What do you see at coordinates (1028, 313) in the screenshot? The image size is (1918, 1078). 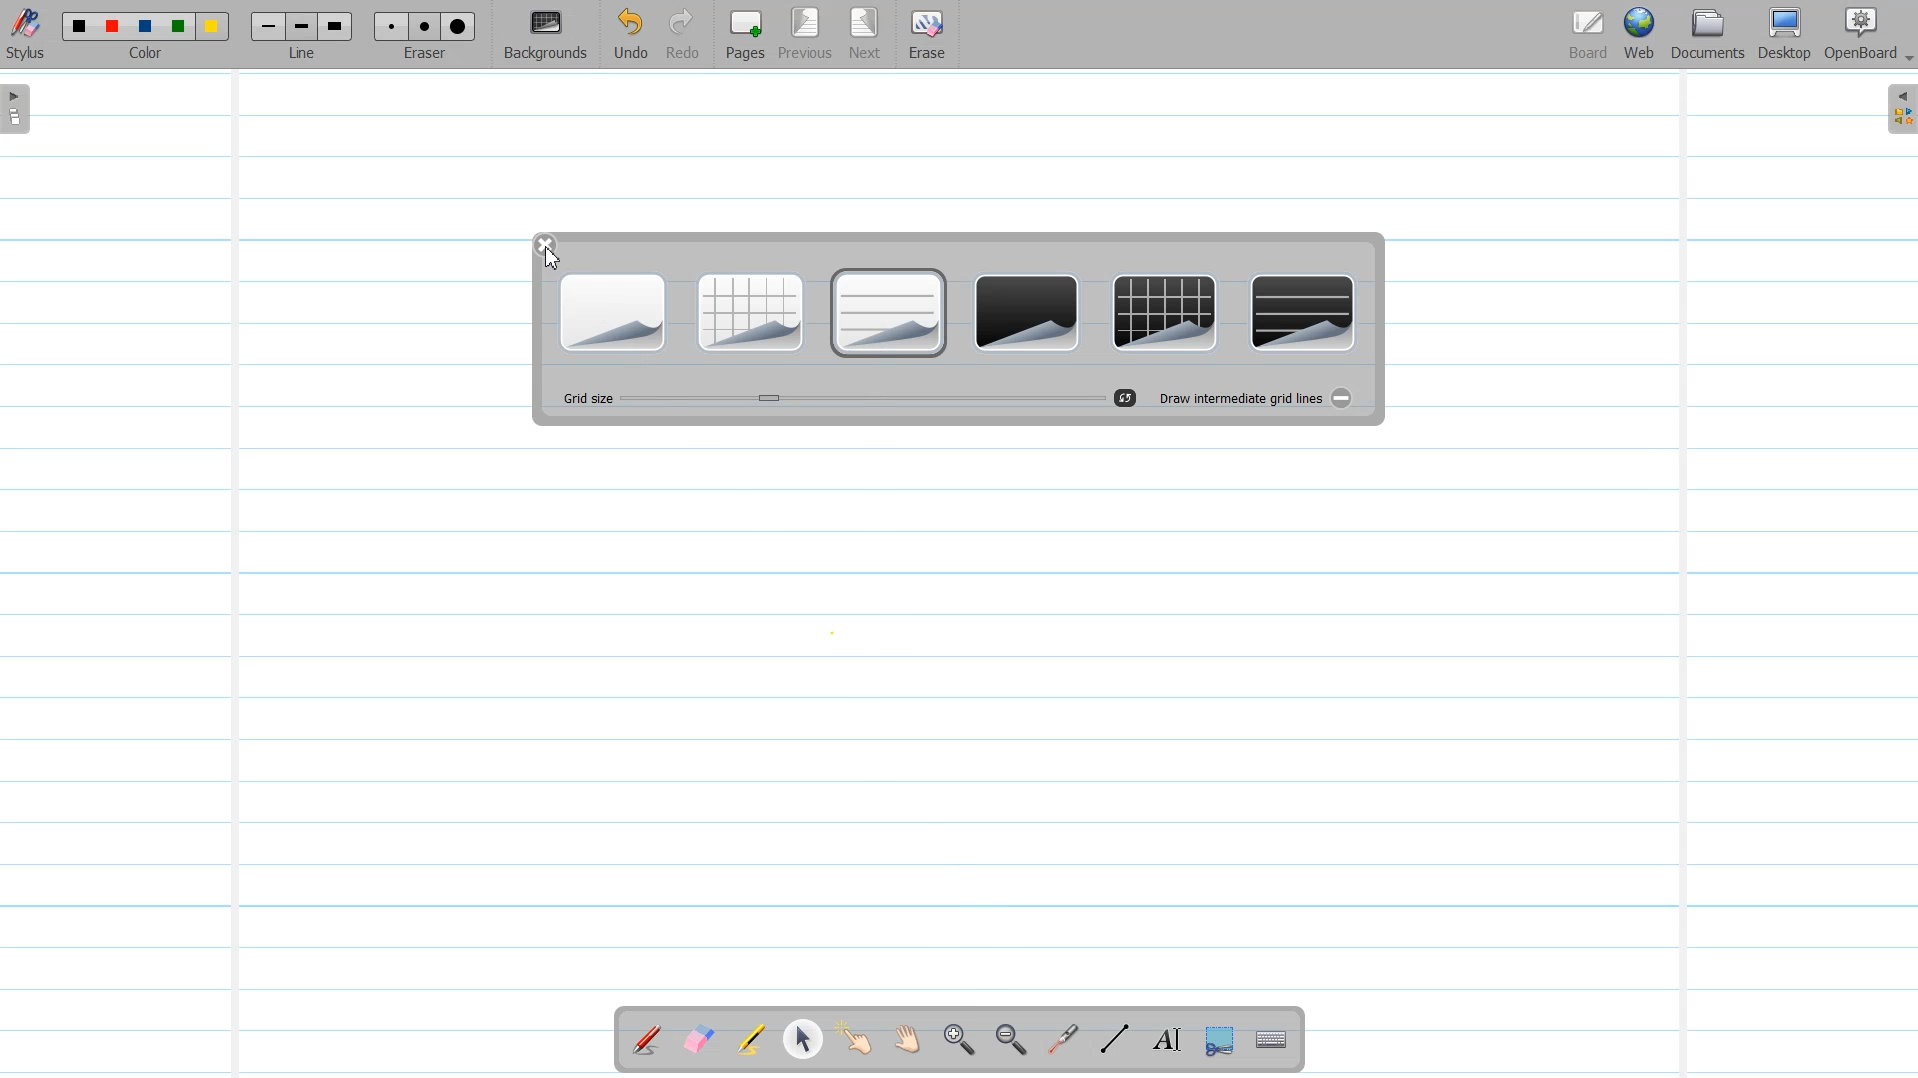 I see `Plain dark Background` at bounding box center [1028, 313].